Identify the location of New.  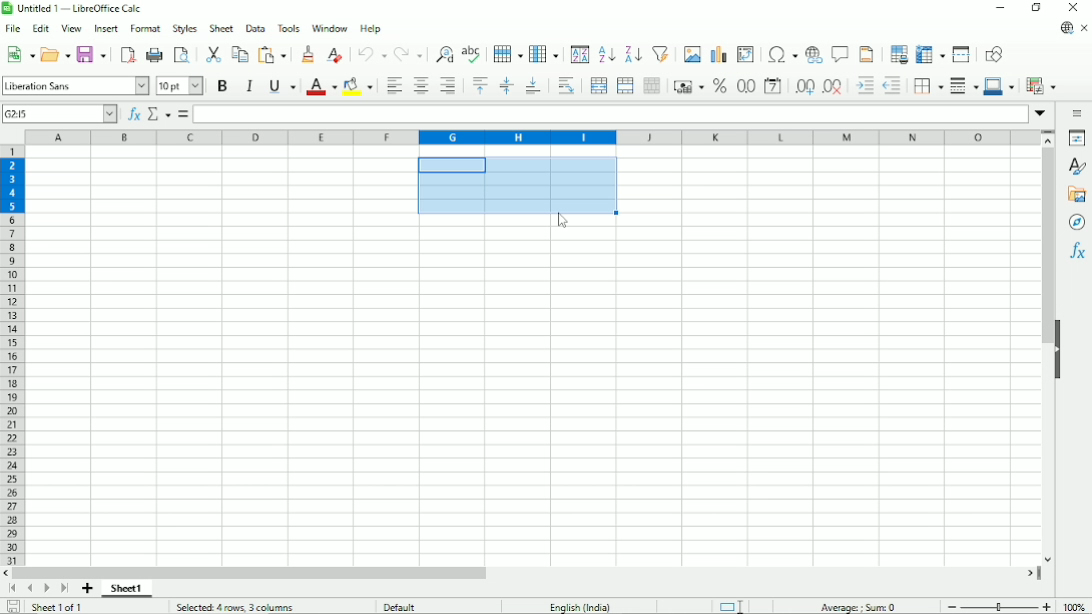
(19, 56).